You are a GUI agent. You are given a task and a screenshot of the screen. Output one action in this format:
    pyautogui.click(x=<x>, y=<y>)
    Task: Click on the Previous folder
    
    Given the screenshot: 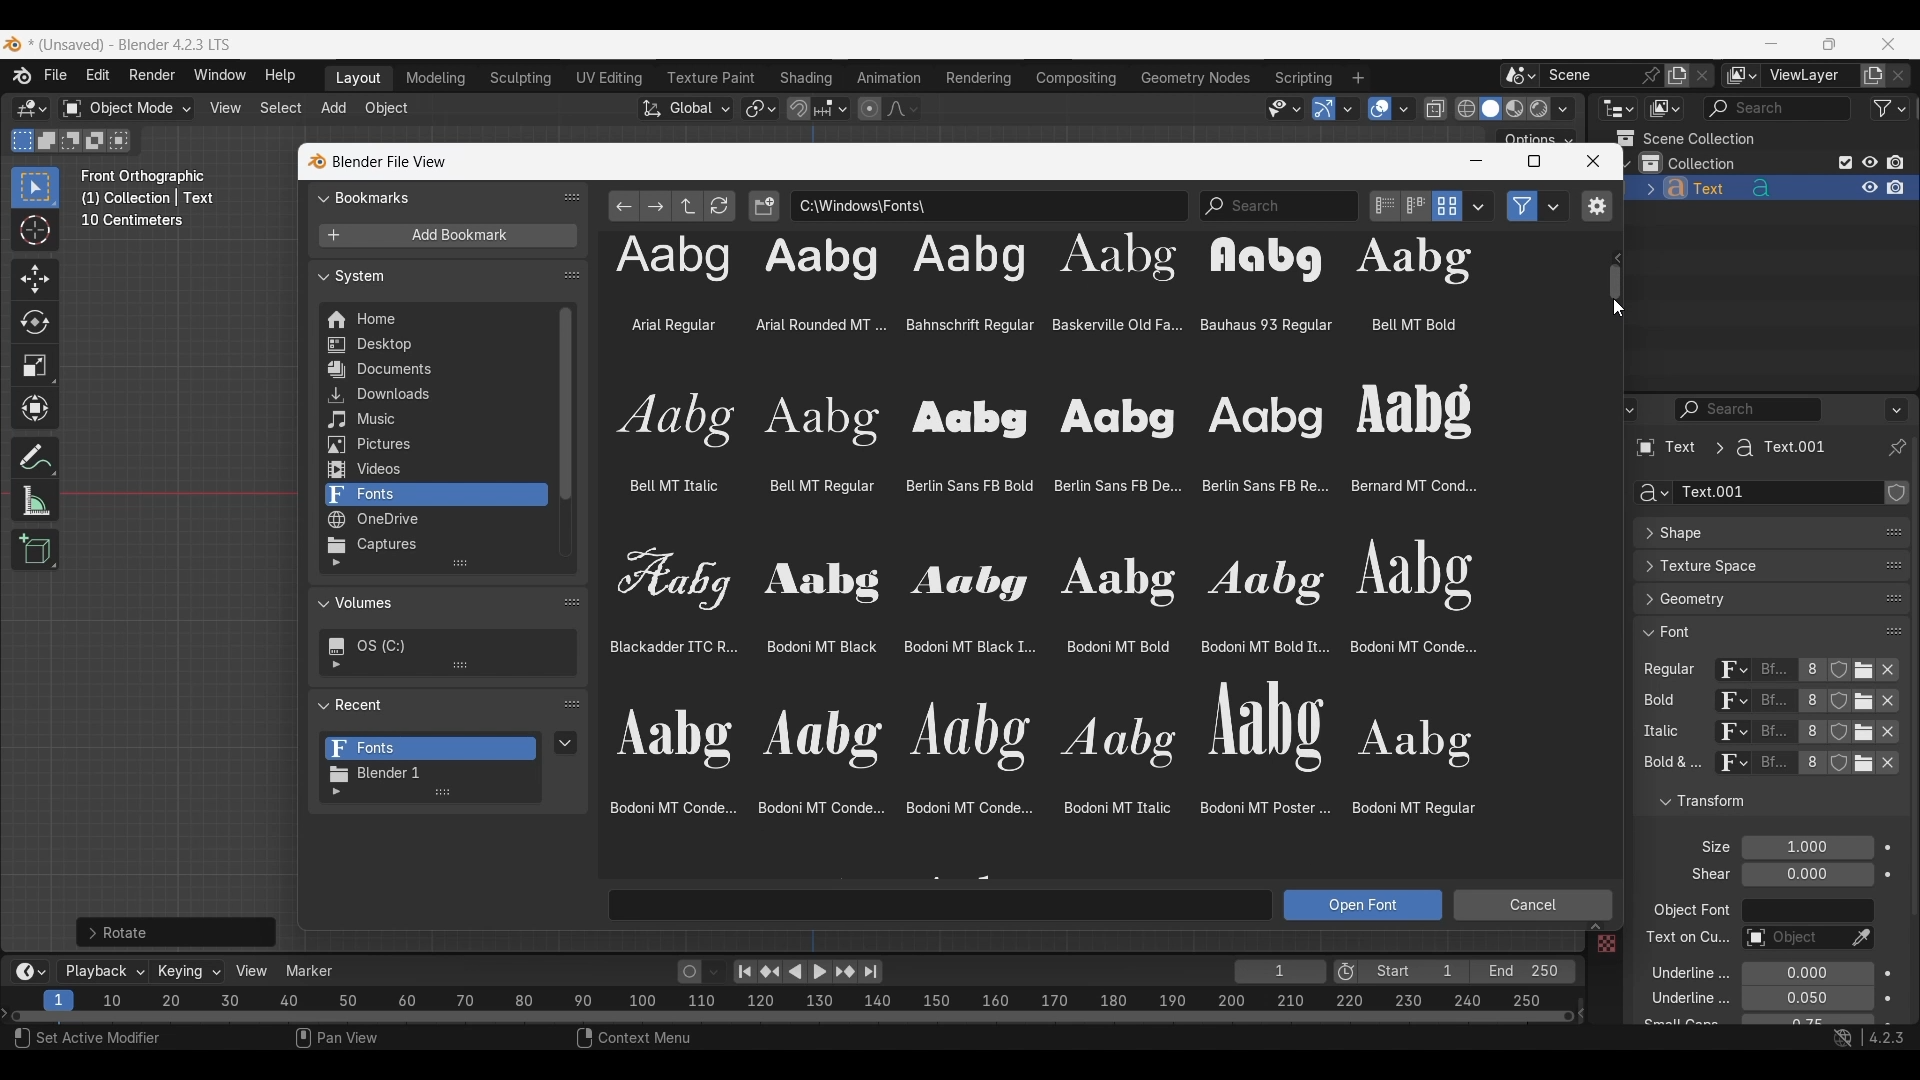 What is the action you would take?
    pyautogui.click(x=625, y=206)
    